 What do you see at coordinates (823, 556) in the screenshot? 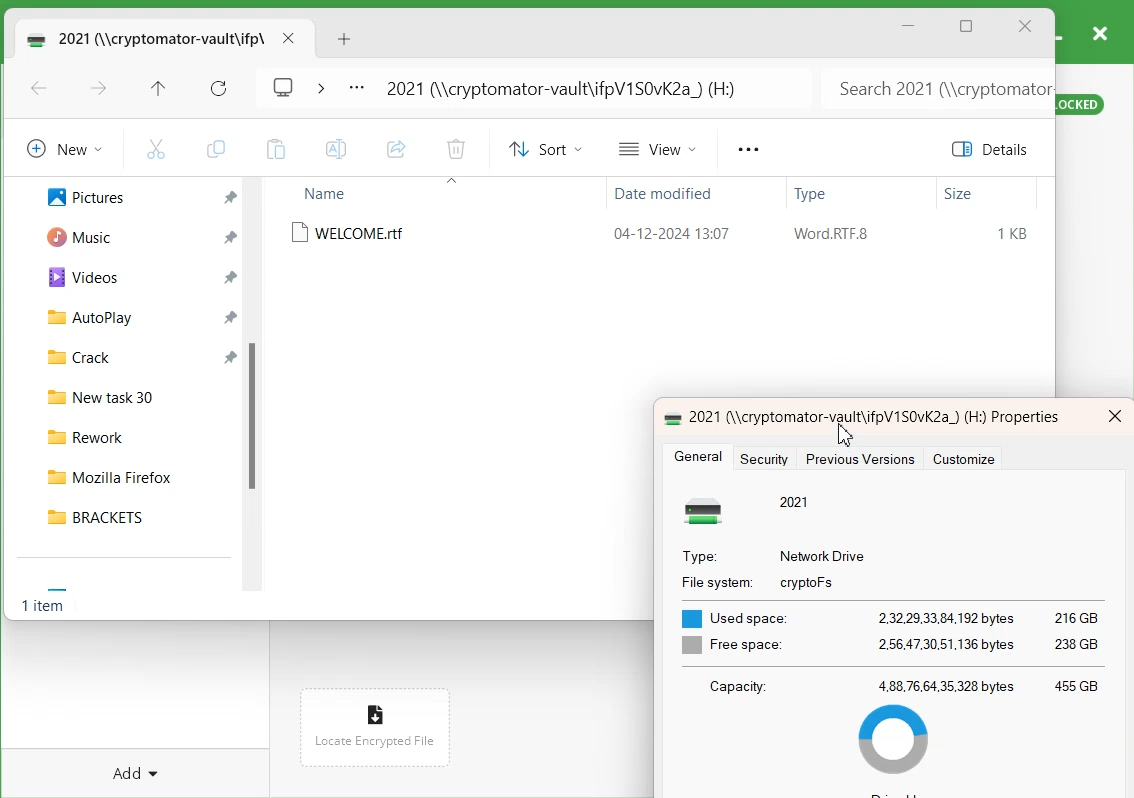
I see `Network Drive` at bounding box center [823, 556].